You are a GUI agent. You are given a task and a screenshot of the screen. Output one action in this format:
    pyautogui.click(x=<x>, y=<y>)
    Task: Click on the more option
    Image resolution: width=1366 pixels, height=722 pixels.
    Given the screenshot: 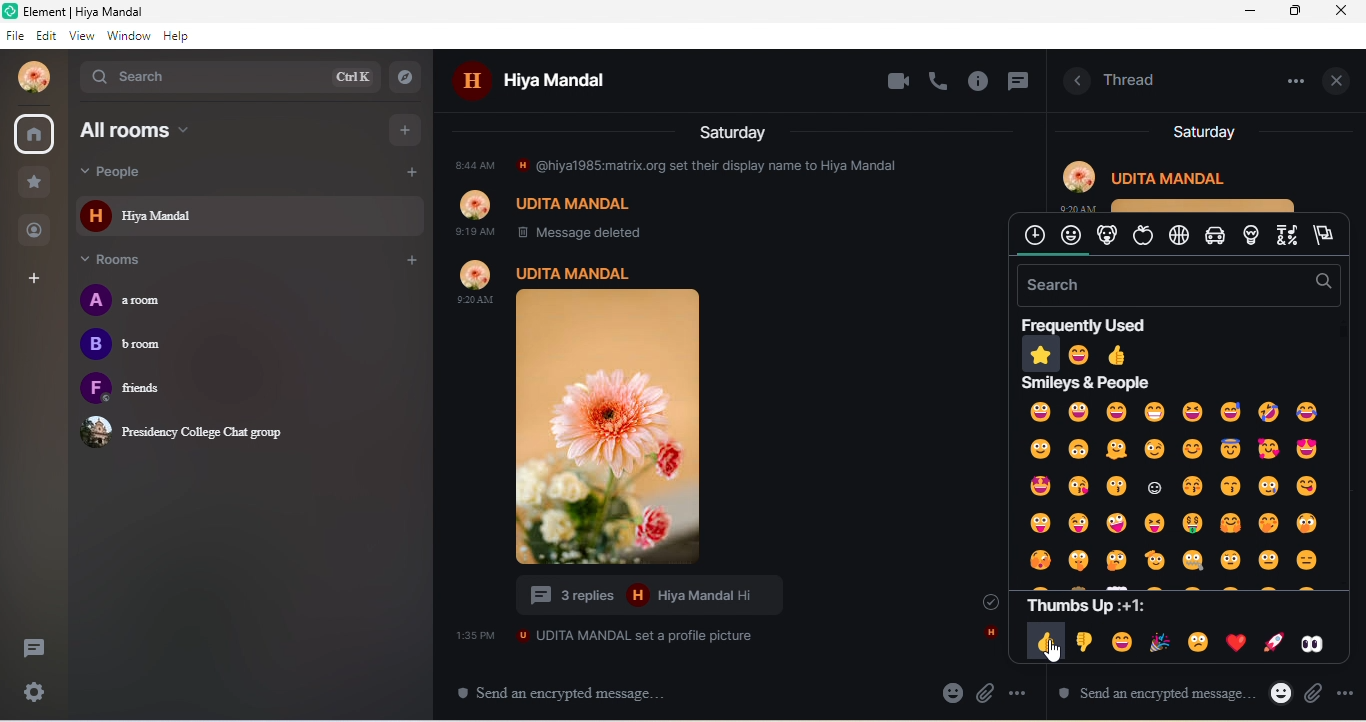 What is the action you would take?
    pyautogui.click(x=1020, y=693)
    